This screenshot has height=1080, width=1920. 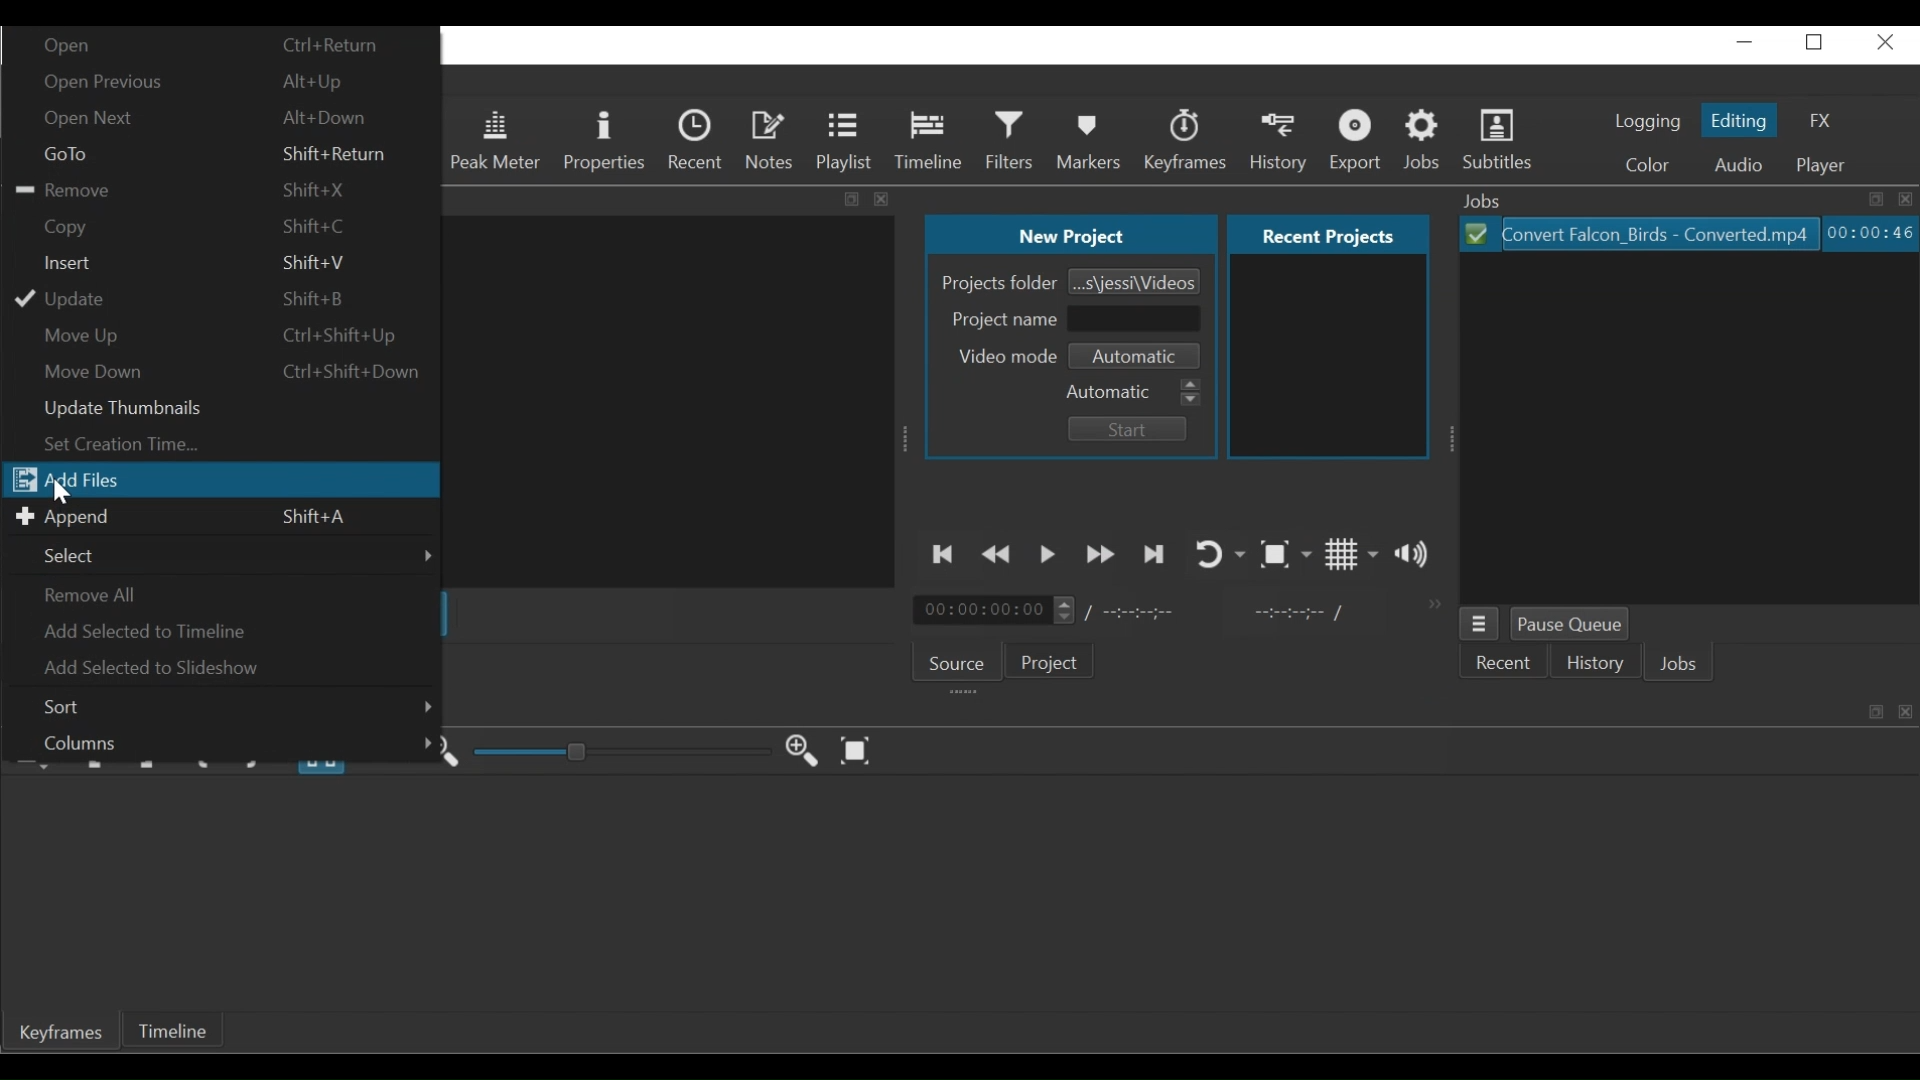 What do you see at coordinates (1822, 166) in the screenshot?
I see `Player` at bounding box center [1822, 166].